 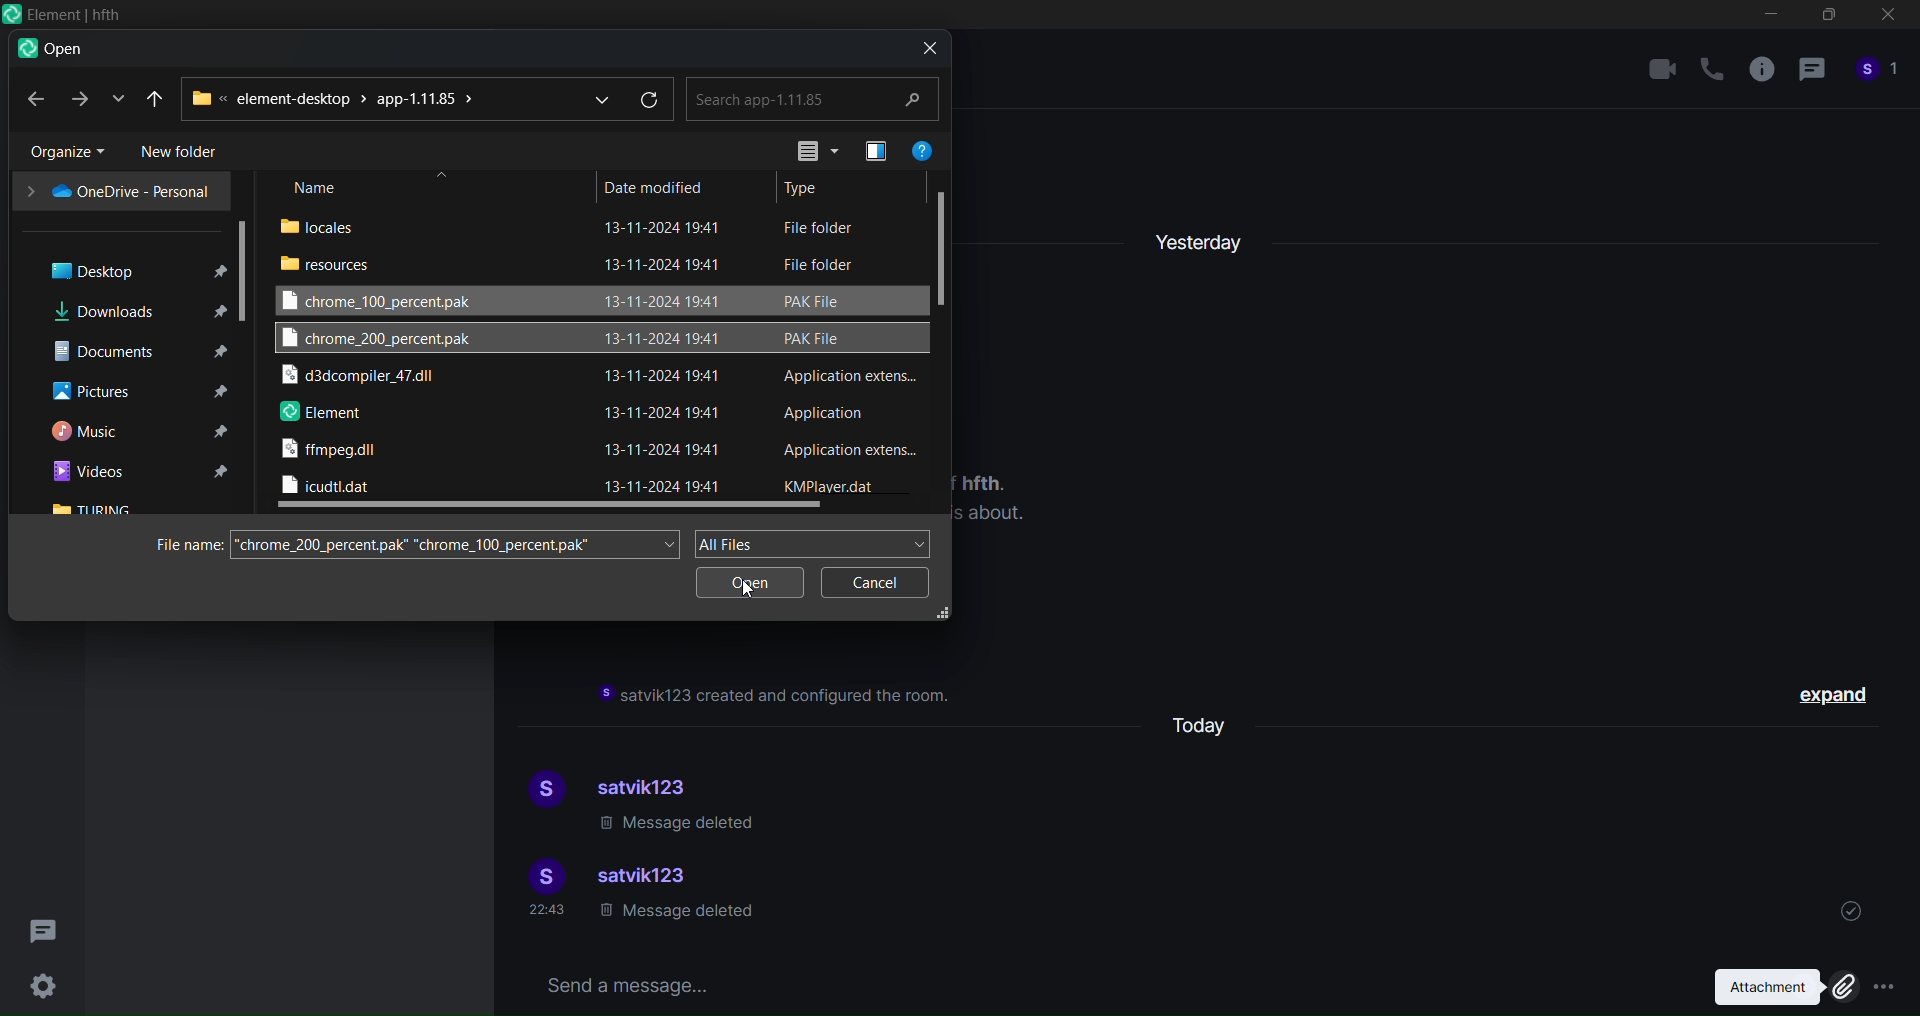 I want to click on satvik123, so click(x=647, y=878).